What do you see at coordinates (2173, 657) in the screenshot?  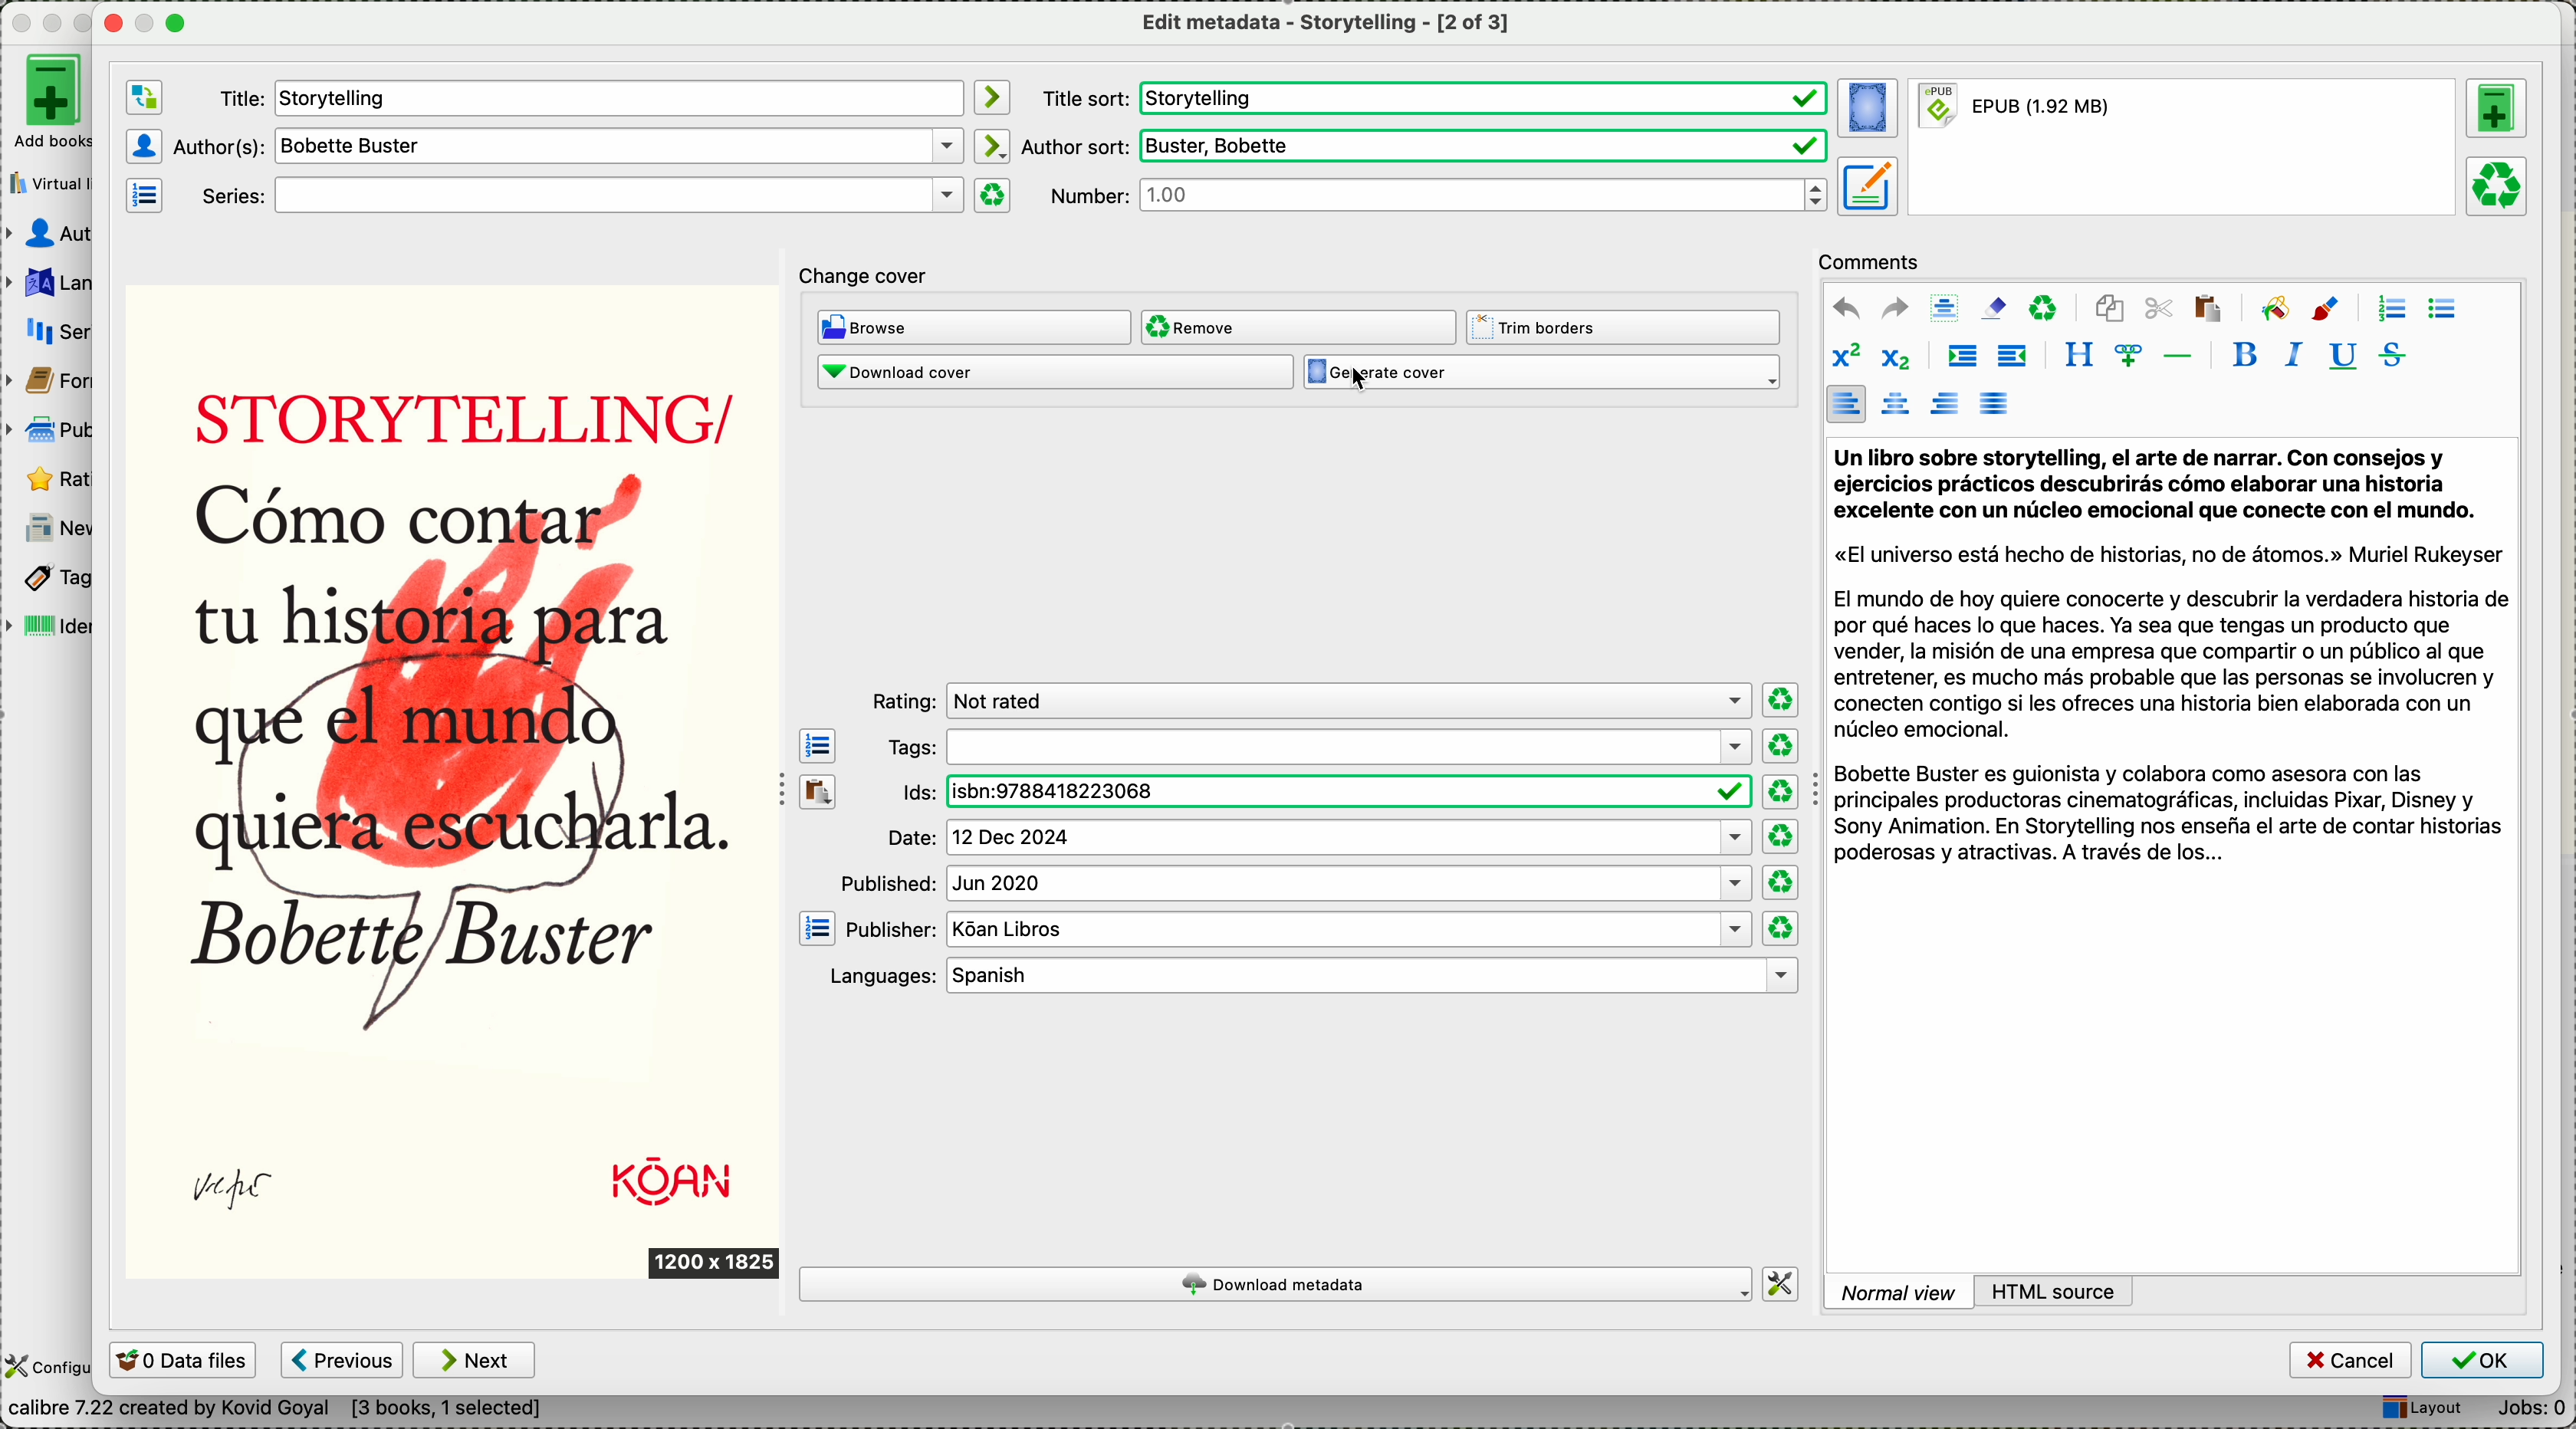 I see `synopsis` at bounding box center [2173, 657].